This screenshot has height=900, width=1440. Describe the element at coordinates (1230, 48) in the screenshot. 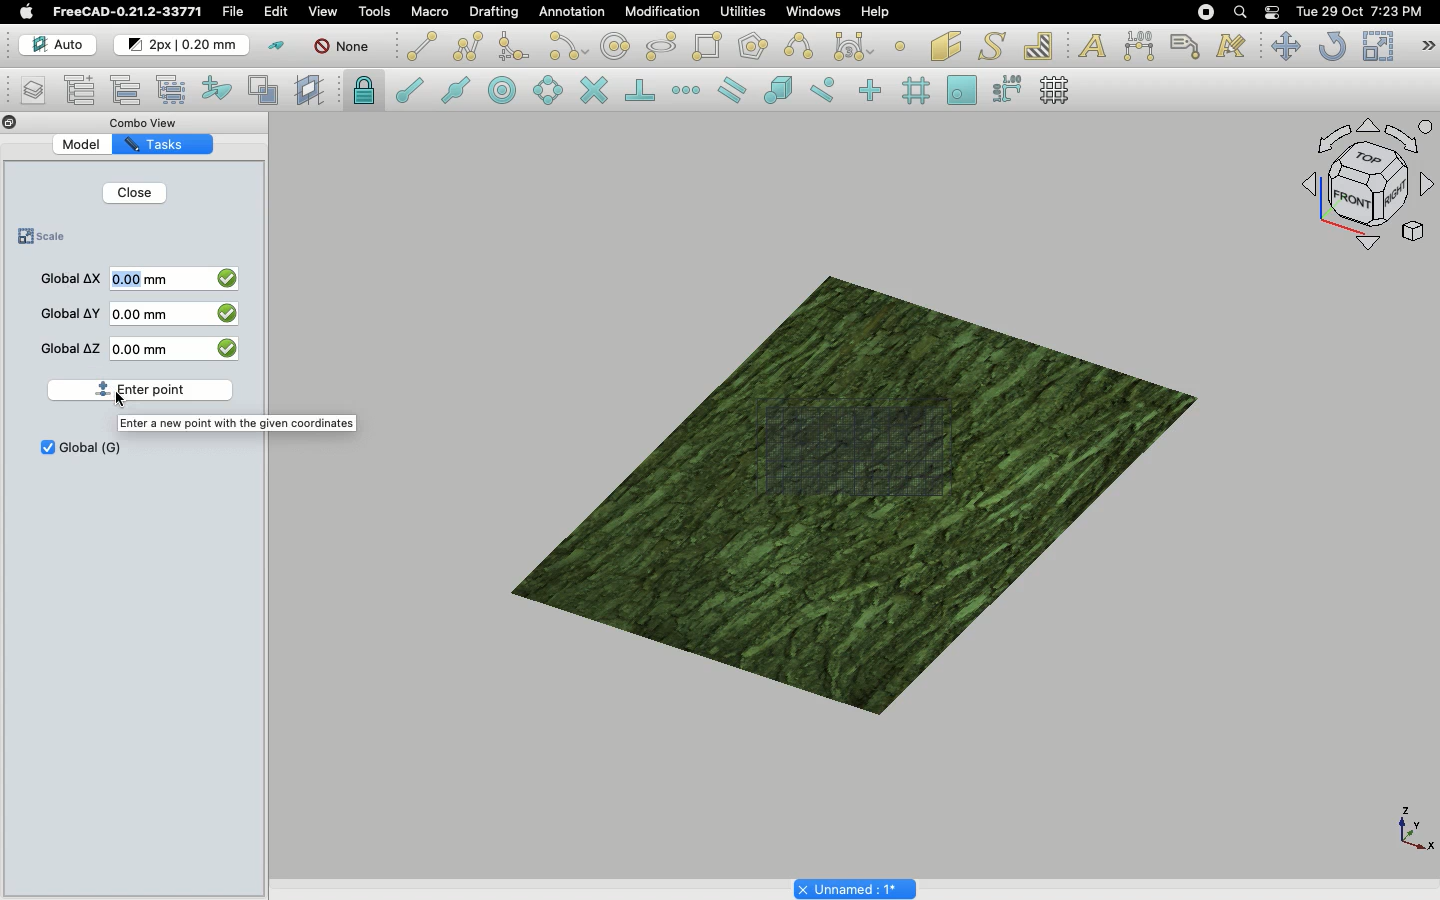

I see `Annotation styles` at that location.